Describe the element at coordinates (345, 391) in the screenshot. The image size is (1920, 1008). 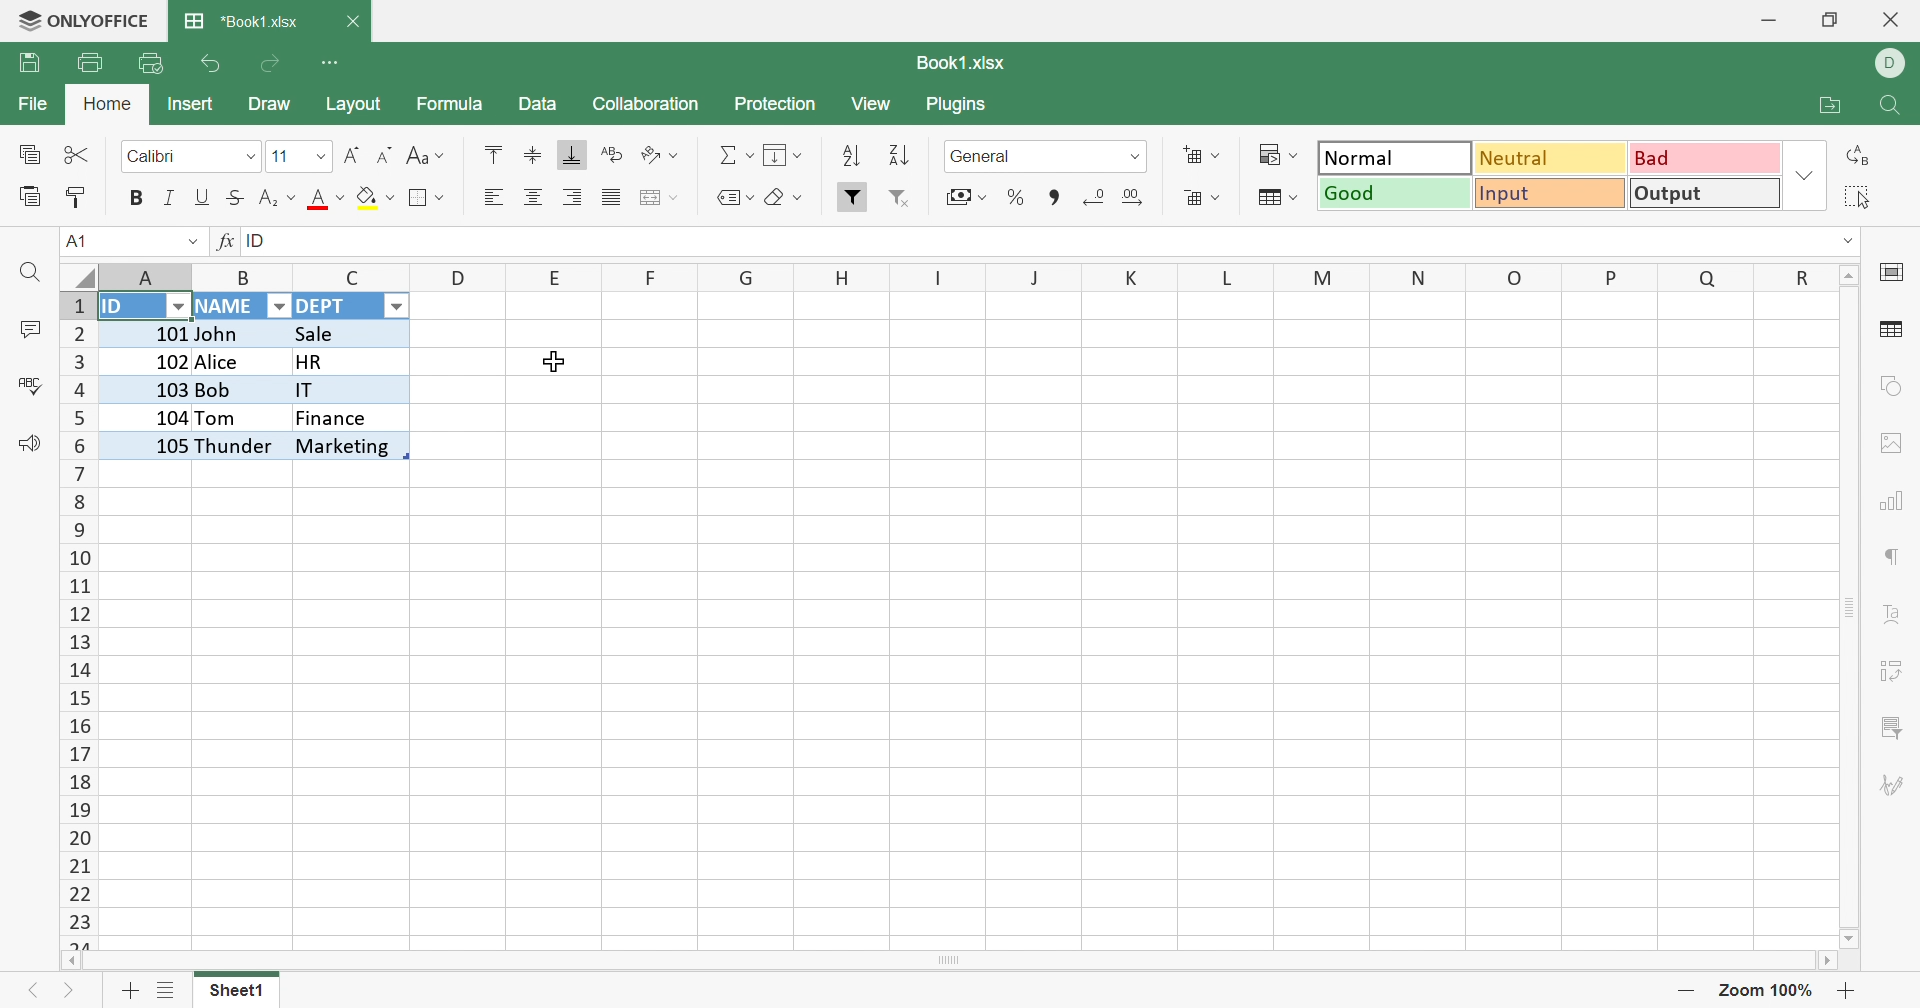
I see `IT` at that location.